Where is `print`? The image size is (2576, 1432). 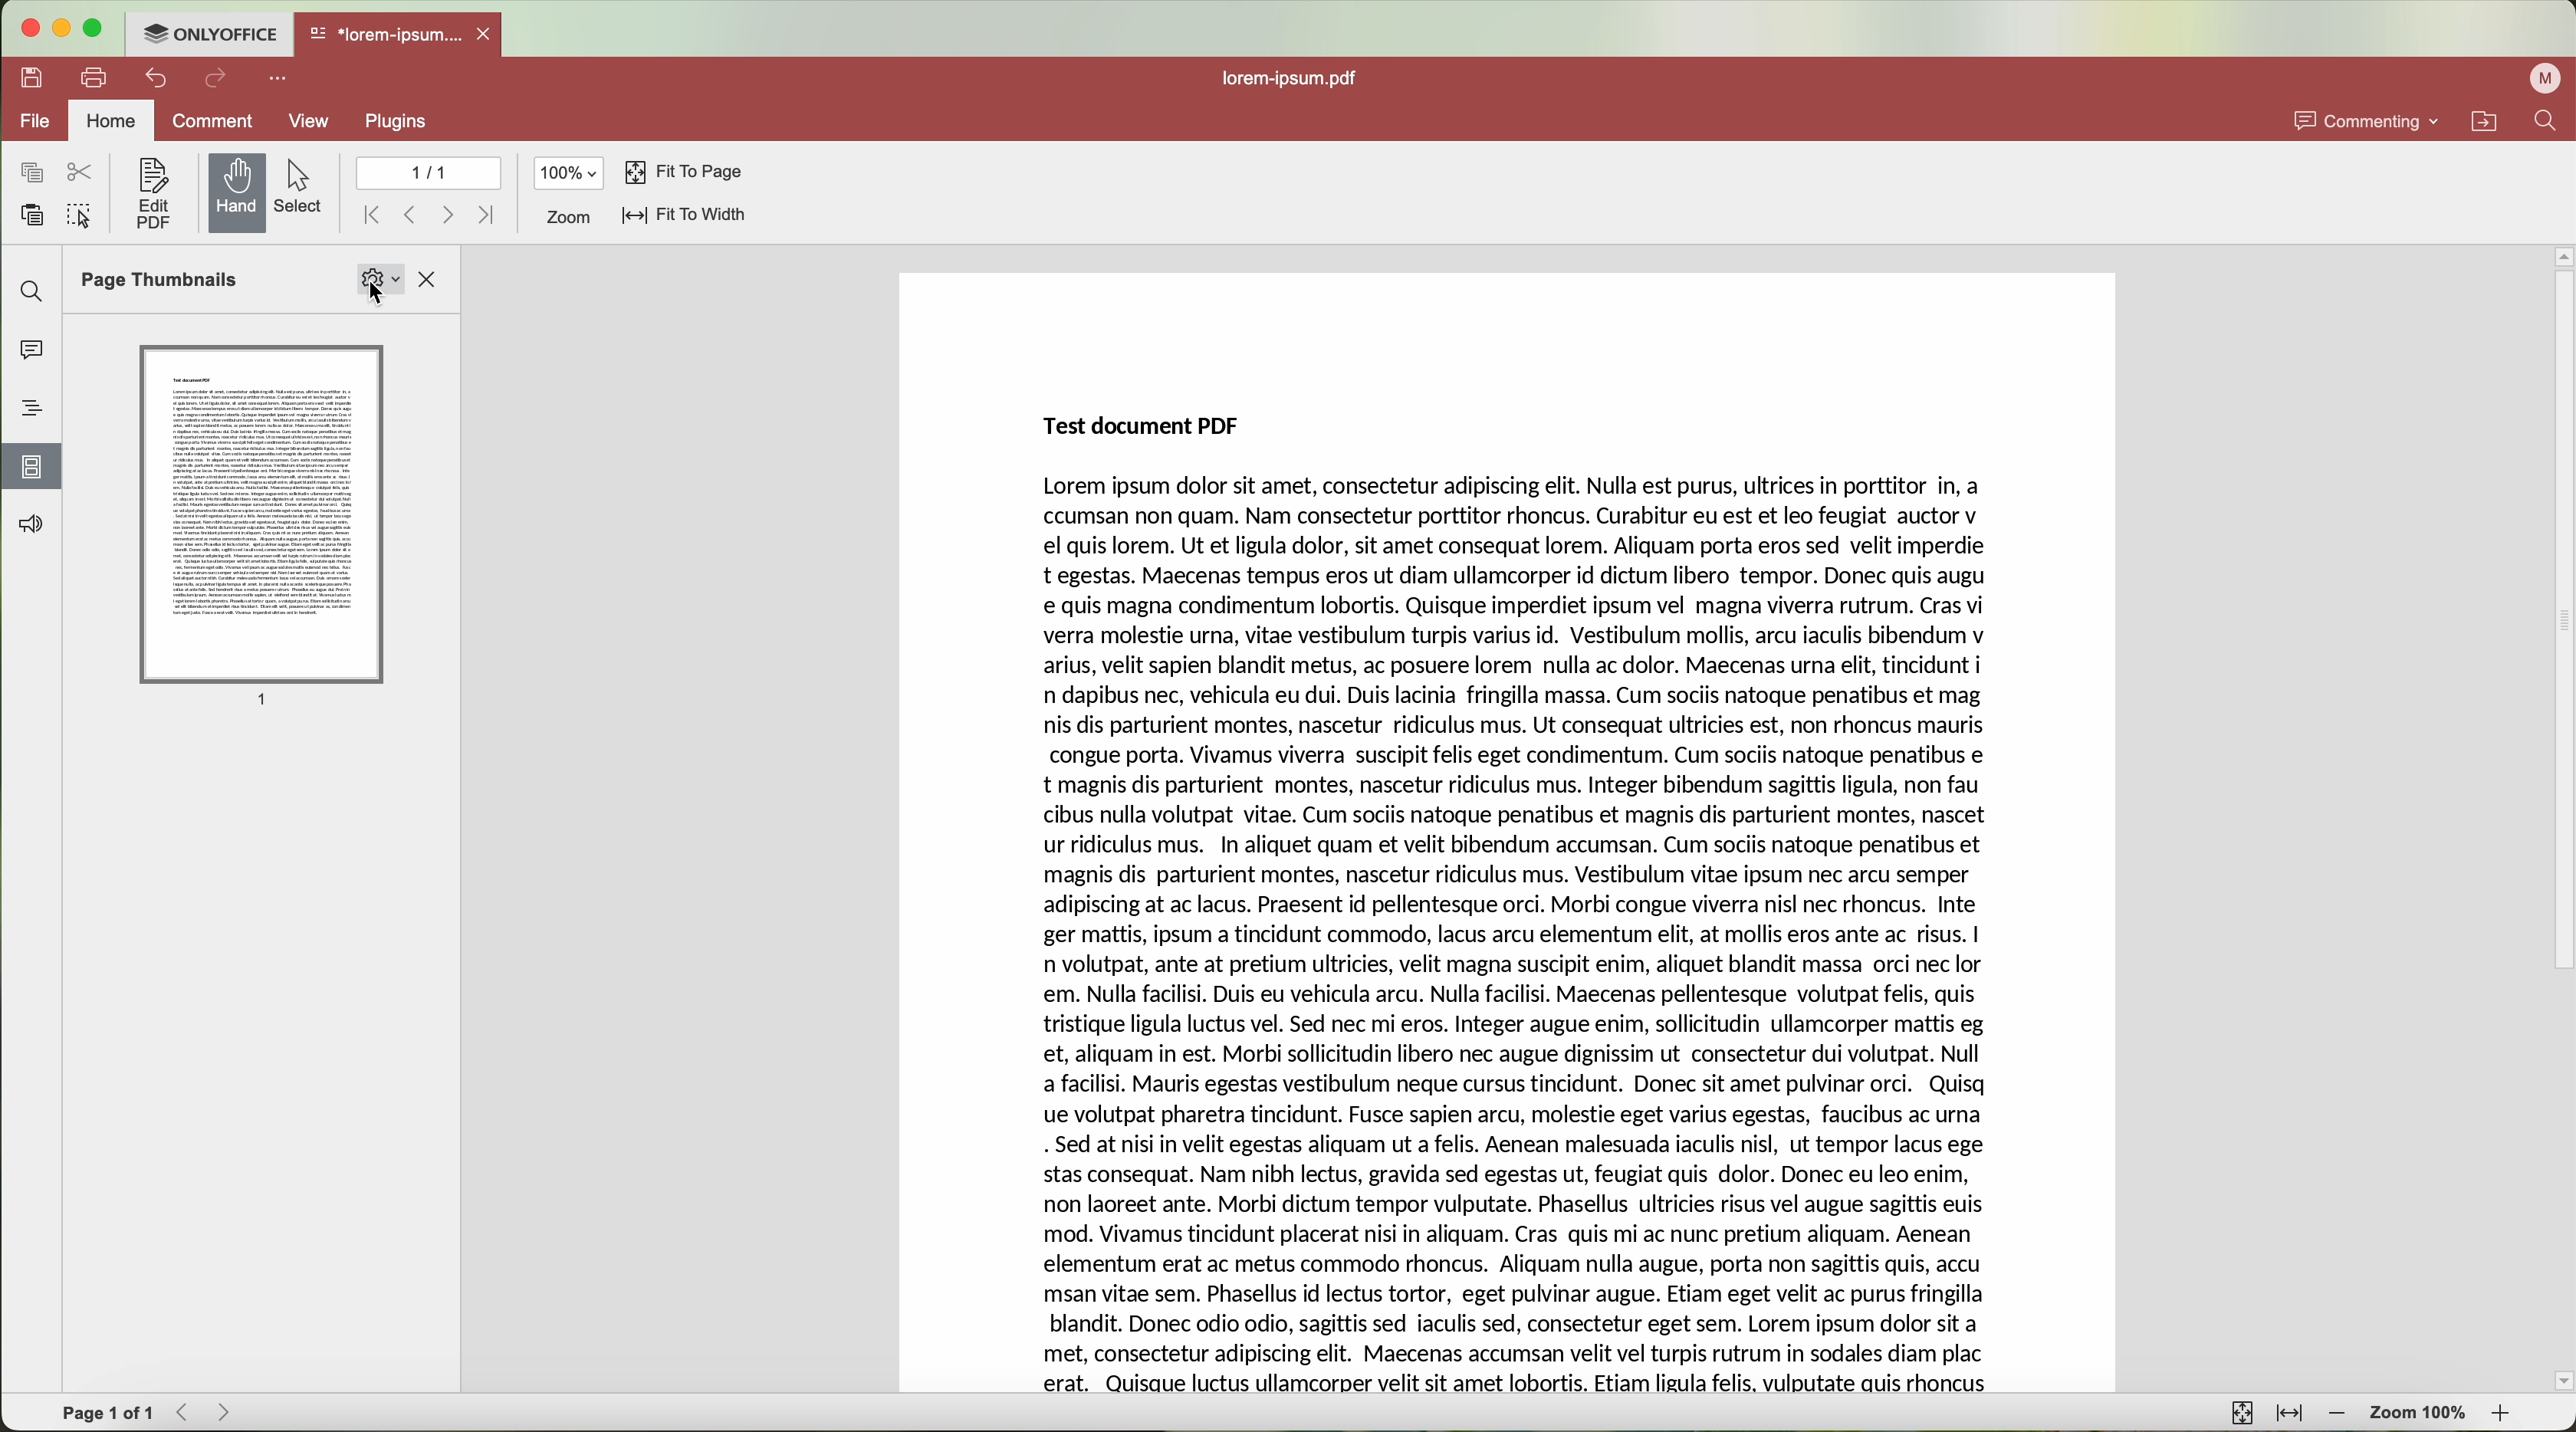
print is located at coordinates (95, 76).